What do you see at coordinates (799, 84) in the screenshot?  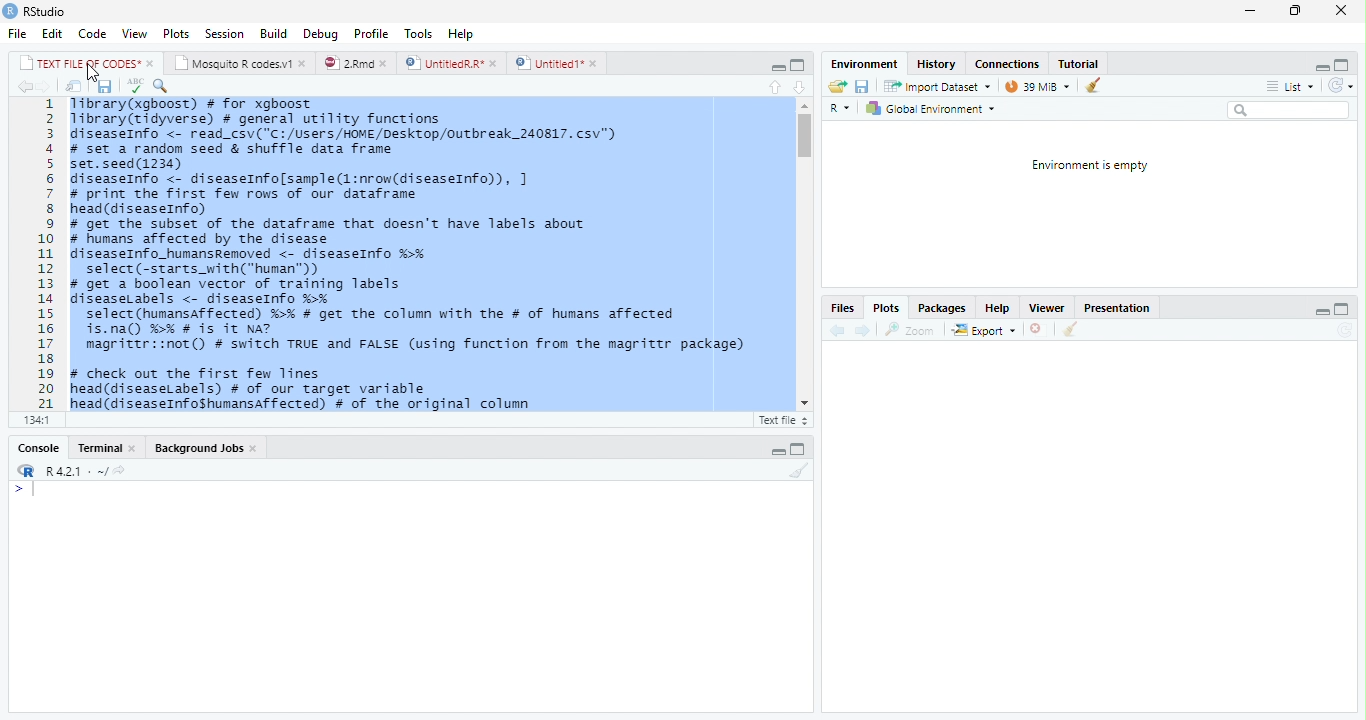 I see `Down` at bounding box center [799, 84].